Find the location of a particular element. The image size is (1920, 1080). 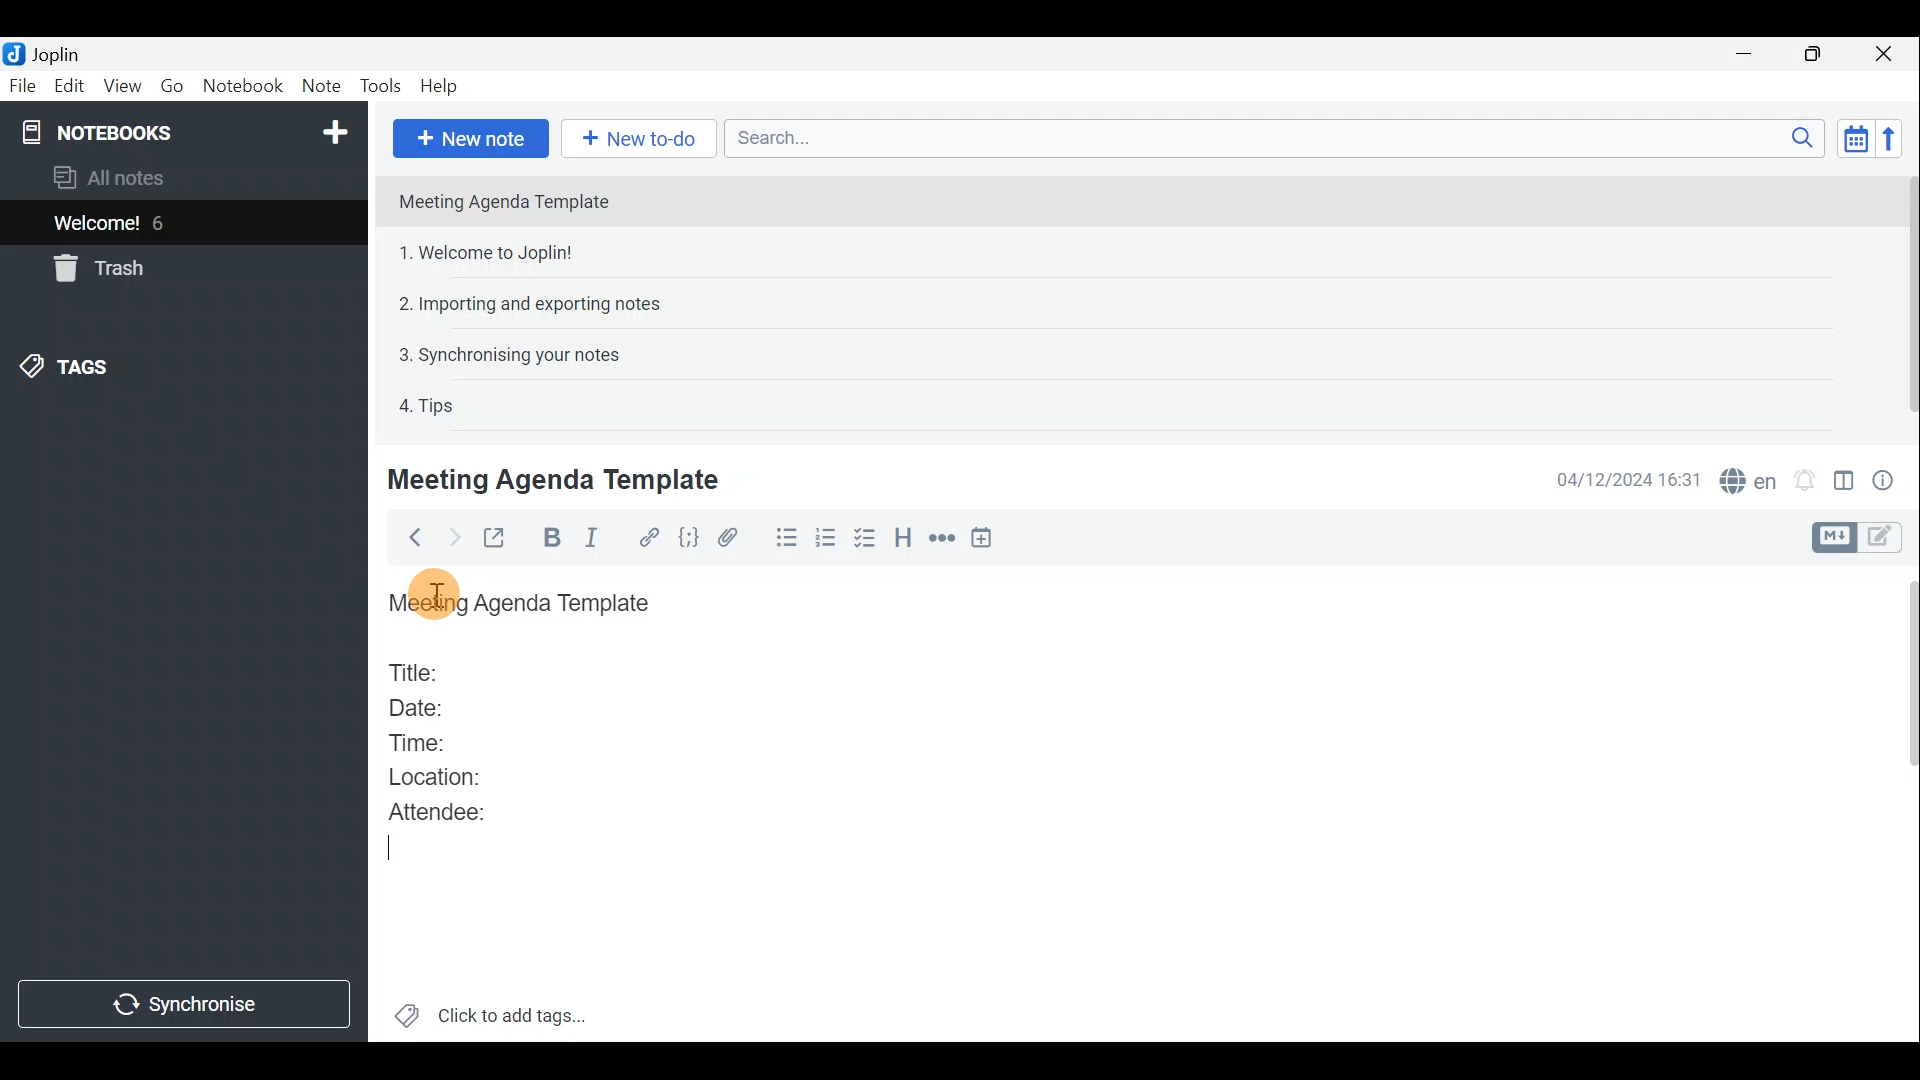

Spell checker is located at coordinates (1750, 478).